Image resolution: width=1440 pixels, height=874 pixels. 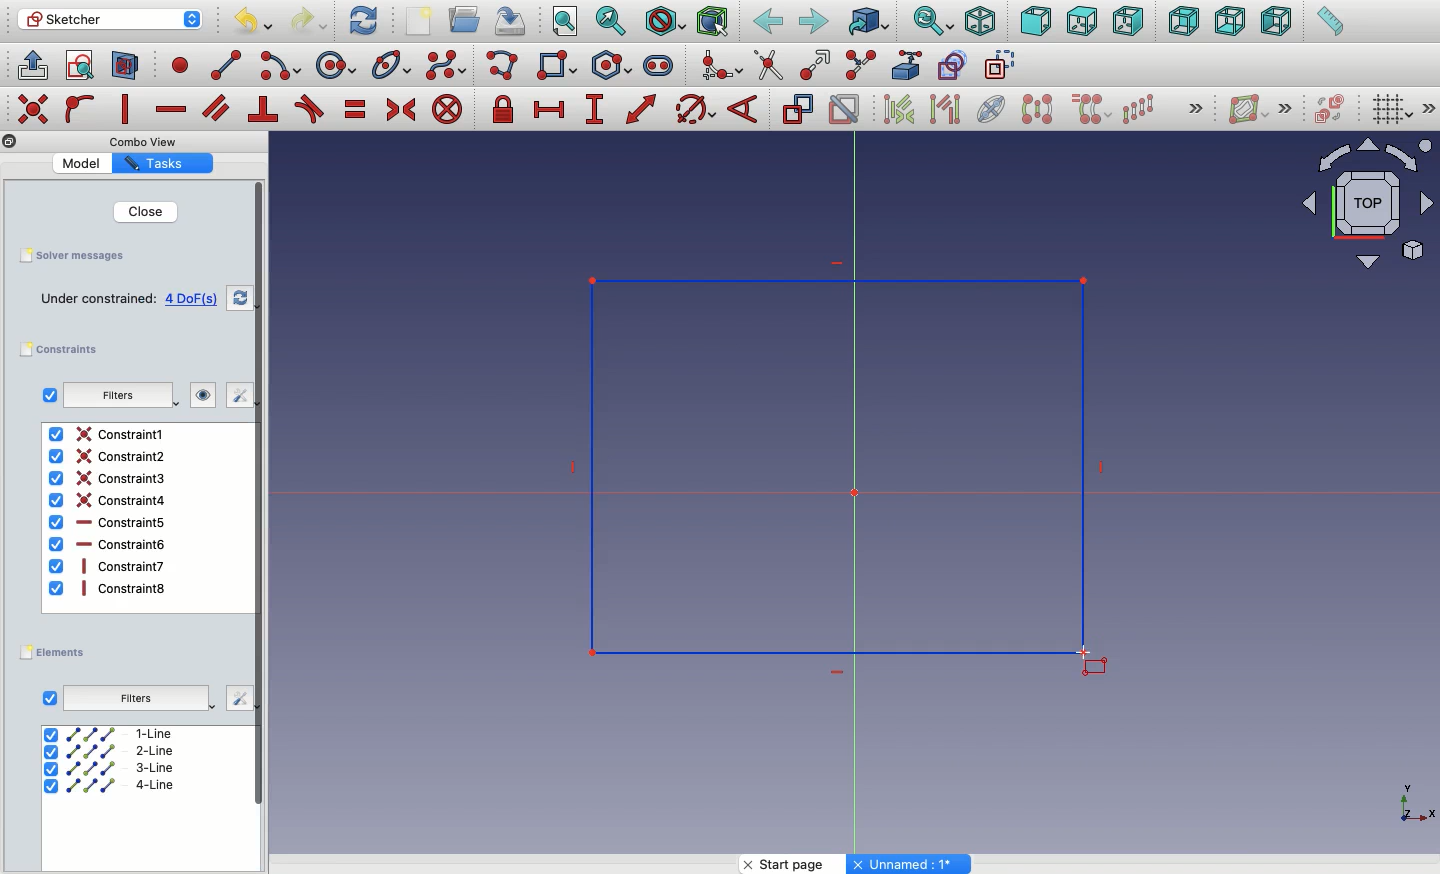 What do you see at coordinates (217, 108) in the screenshot?
I see `constrain parallel` at bounding box center [217, 108].